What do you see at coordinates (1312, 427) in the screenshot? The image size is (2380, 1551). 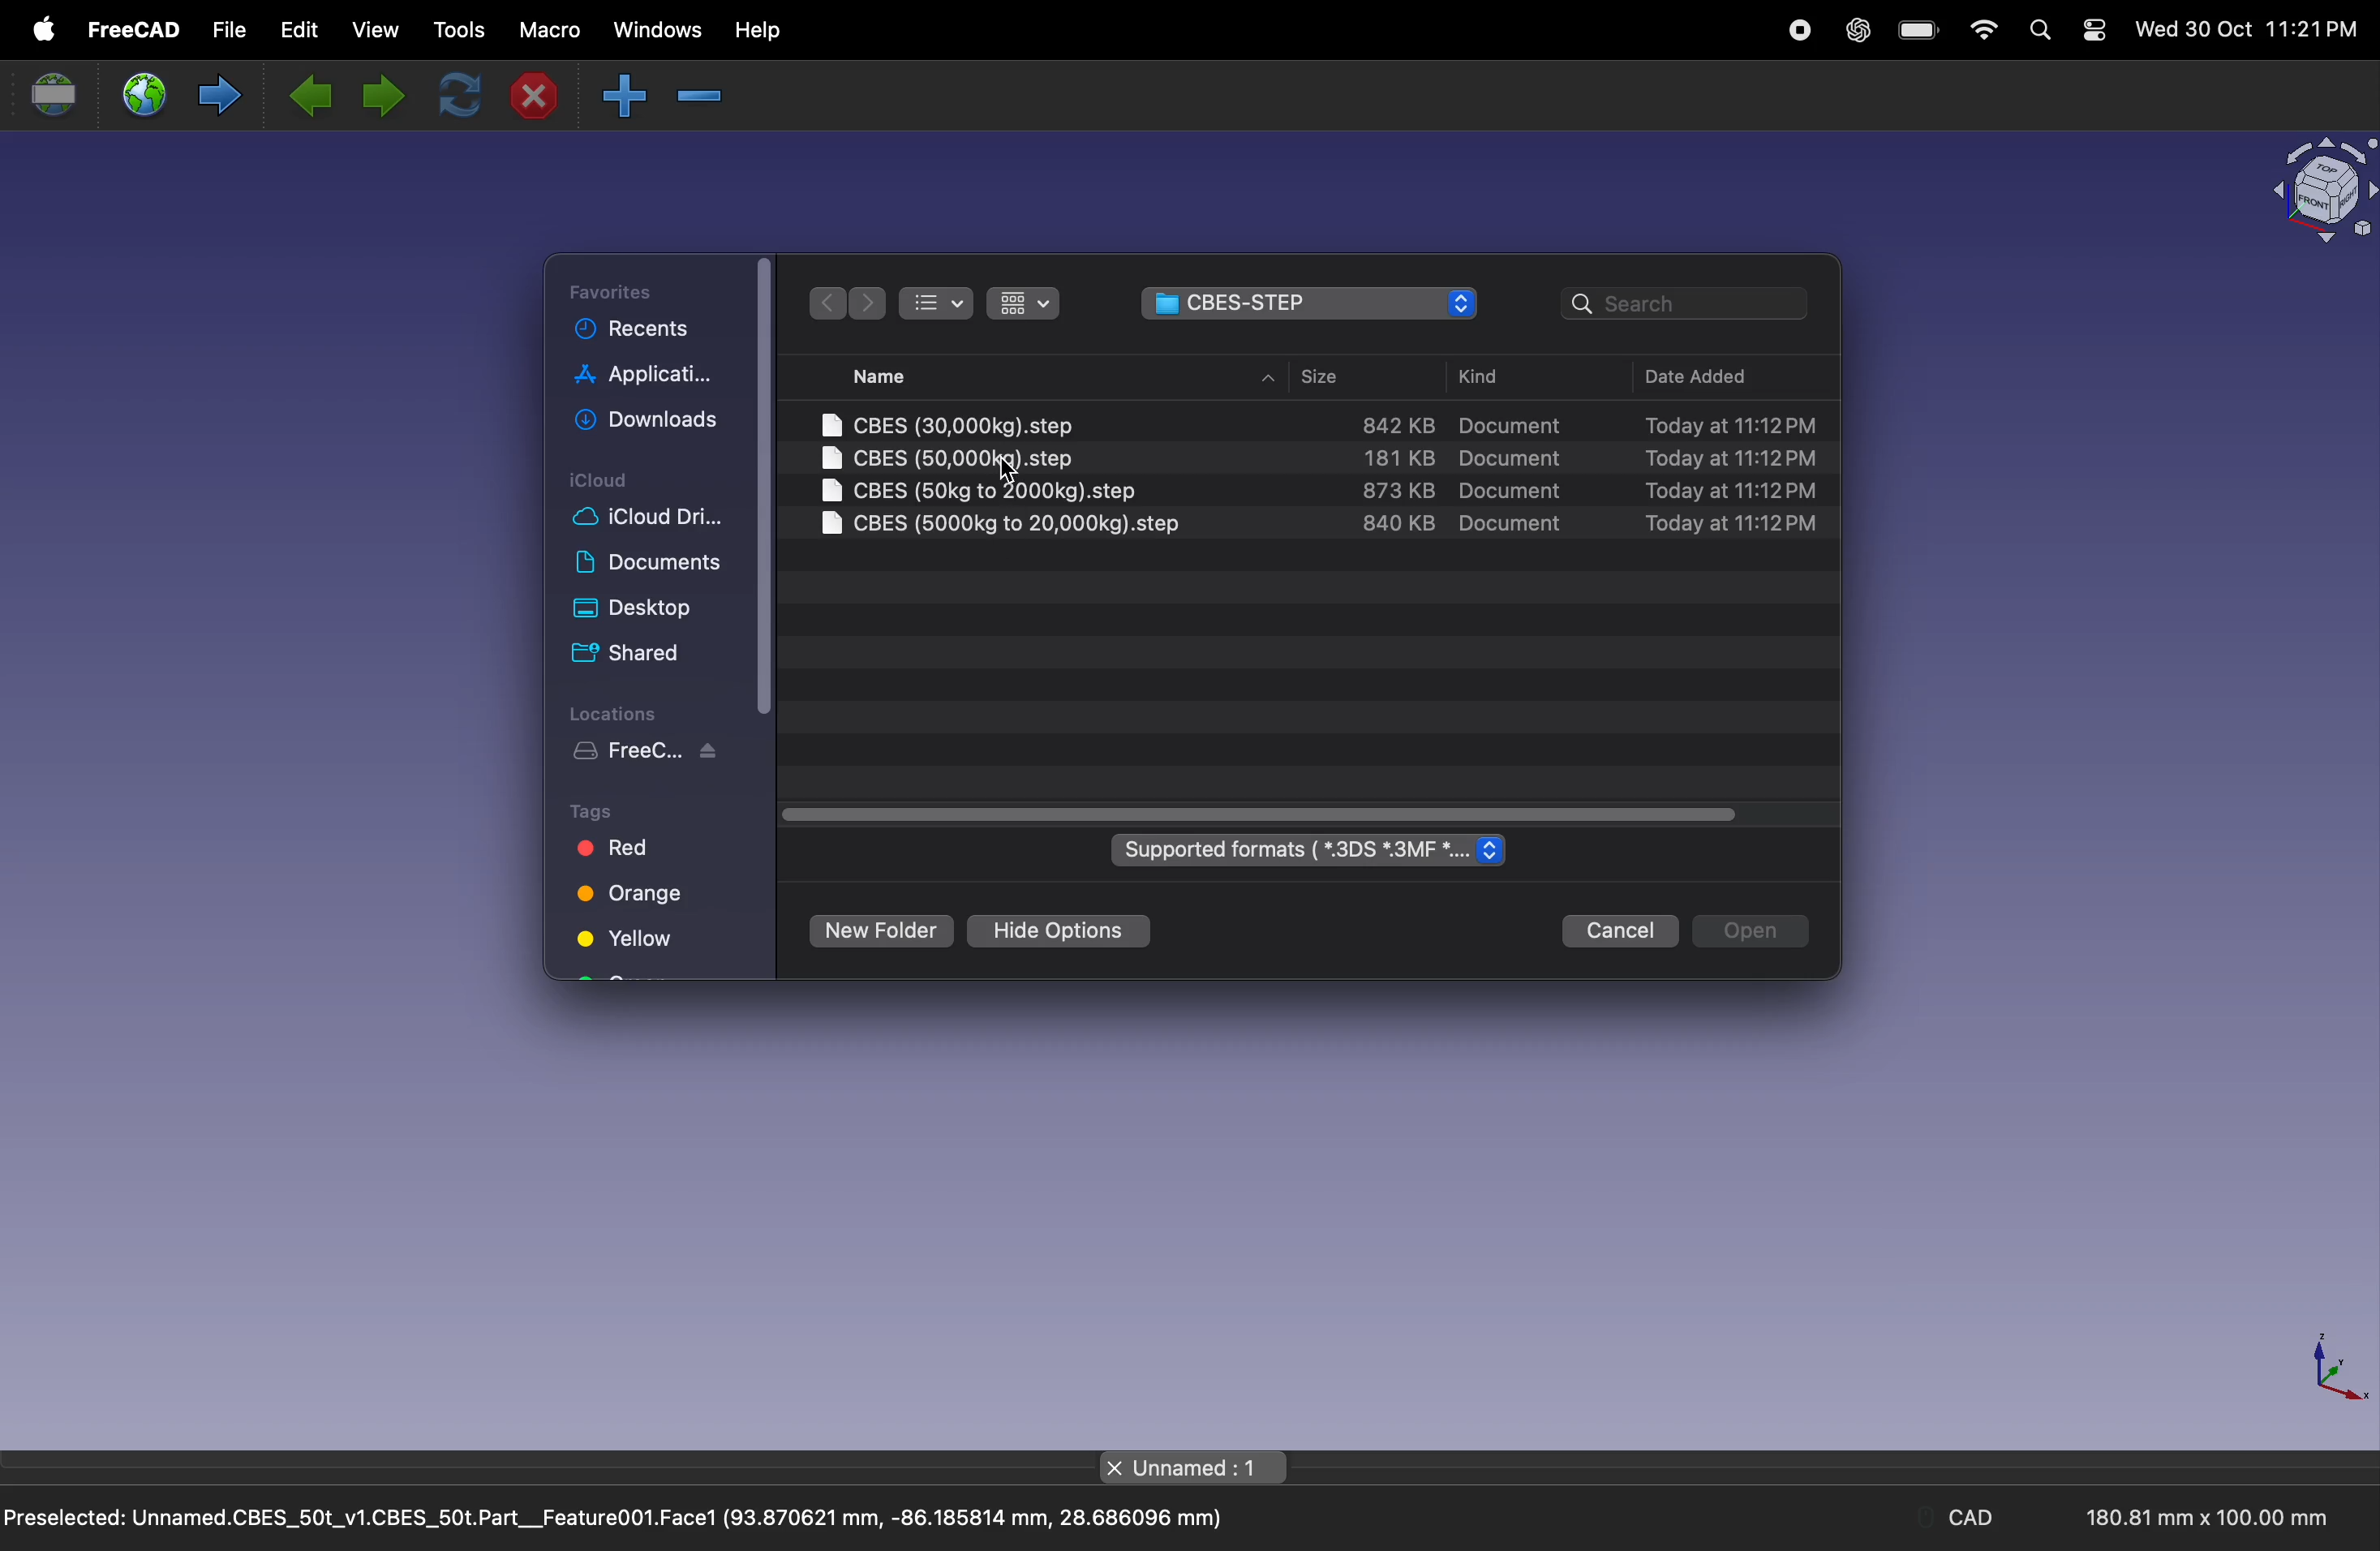 I see `step file 1` at bounding box center [1312, 427].